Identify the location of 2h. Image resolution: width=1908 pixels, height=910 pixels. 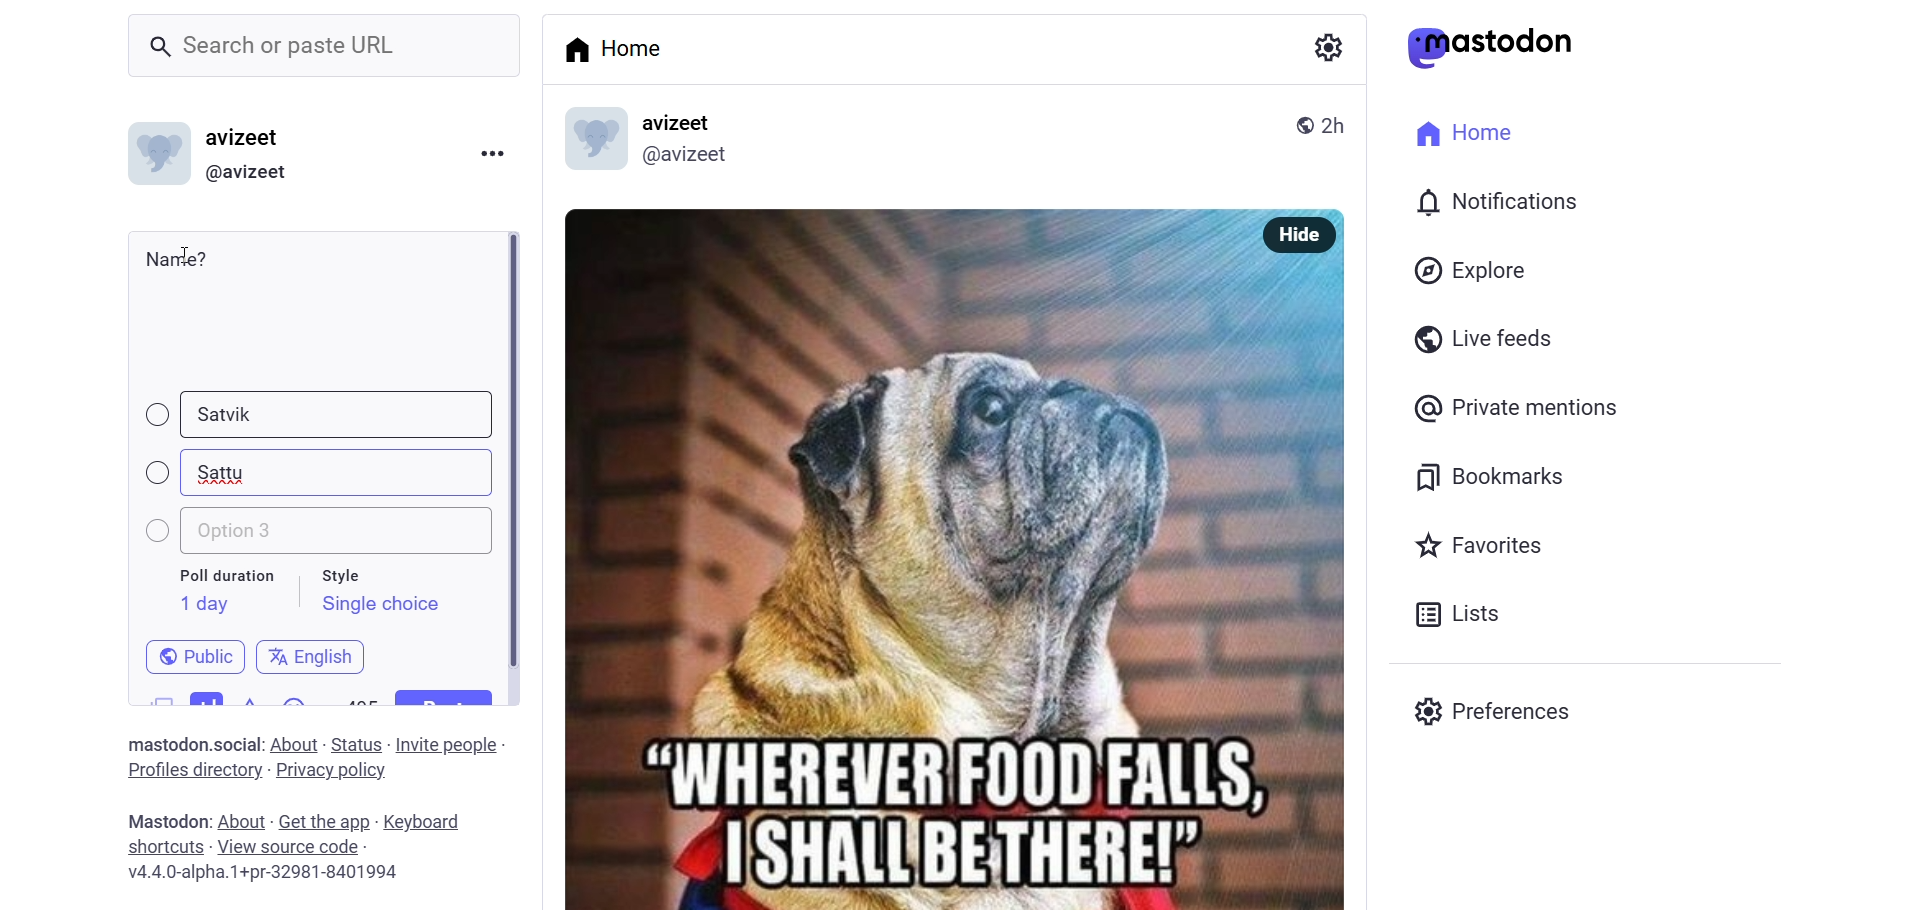
(1341, 116).